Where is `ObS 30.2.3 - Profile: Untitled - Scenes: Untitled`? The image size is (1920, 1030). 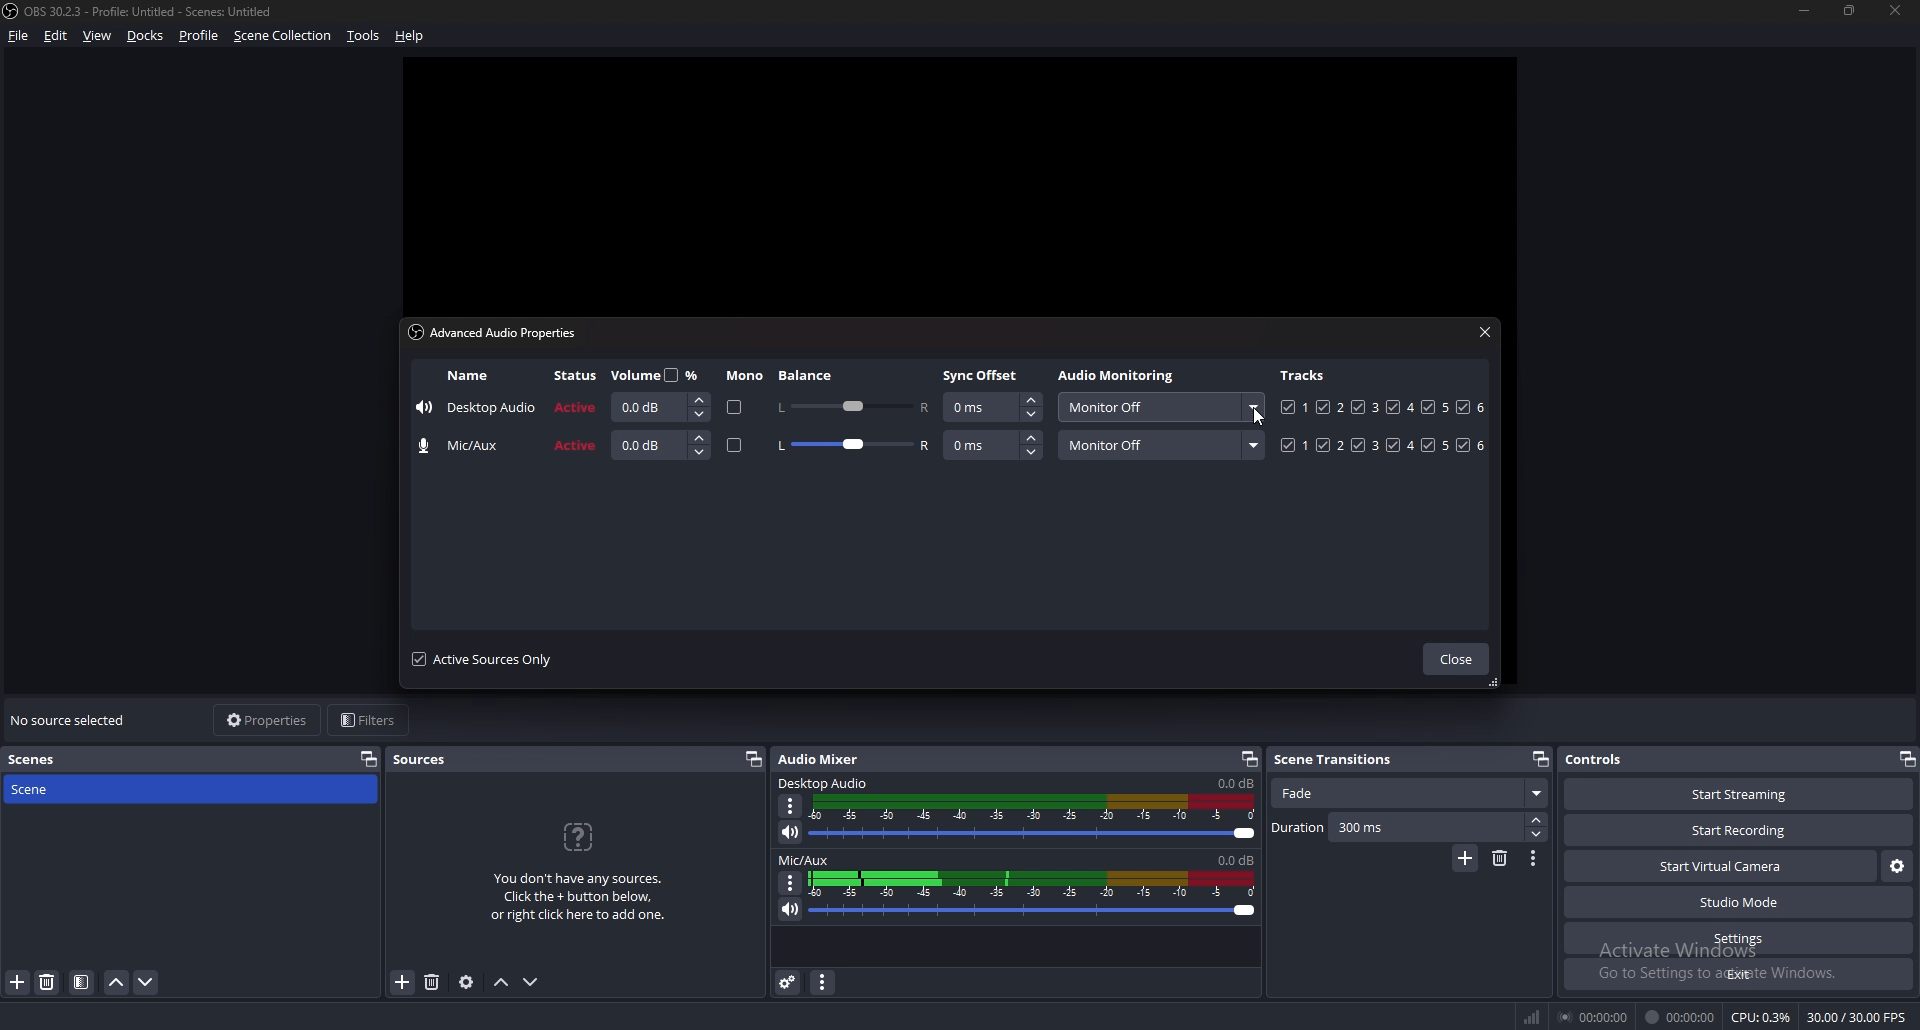 ObS 30.2.3 - Profile: Untitled - Scenes: Untitled is located at coordinates (158, 8).